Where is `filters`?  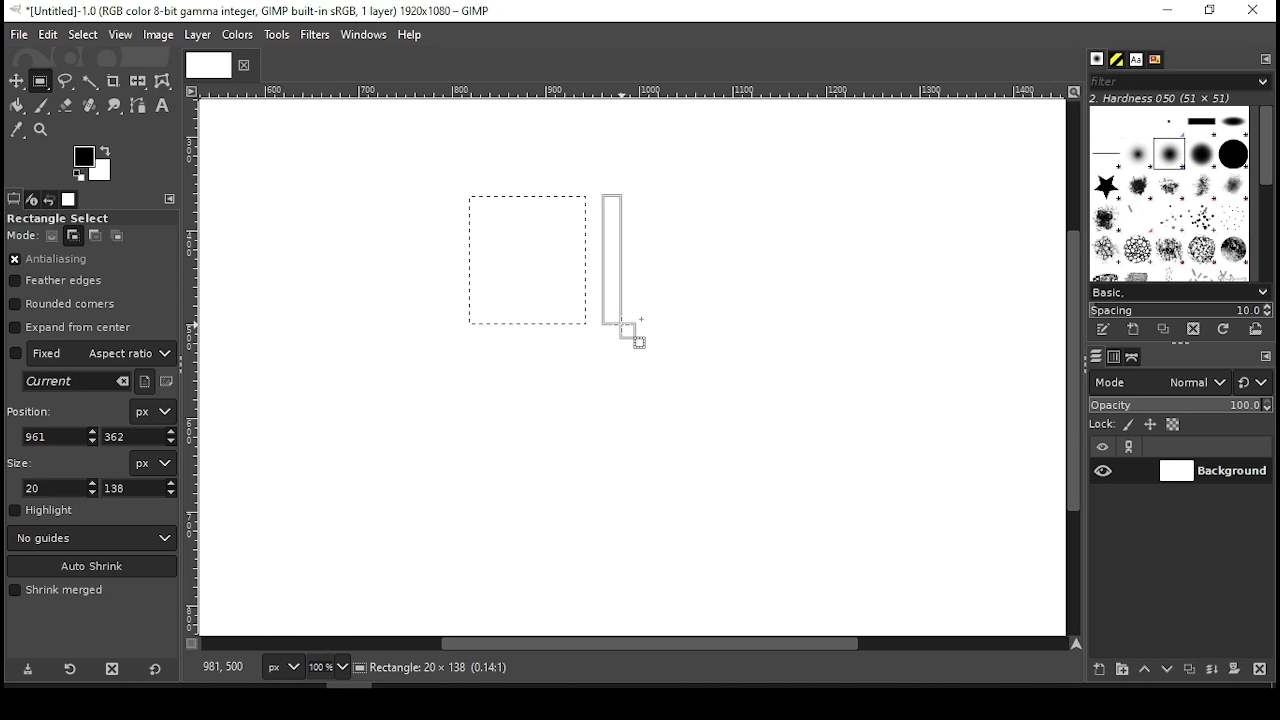 filters is located at coordinates (1177, 82).